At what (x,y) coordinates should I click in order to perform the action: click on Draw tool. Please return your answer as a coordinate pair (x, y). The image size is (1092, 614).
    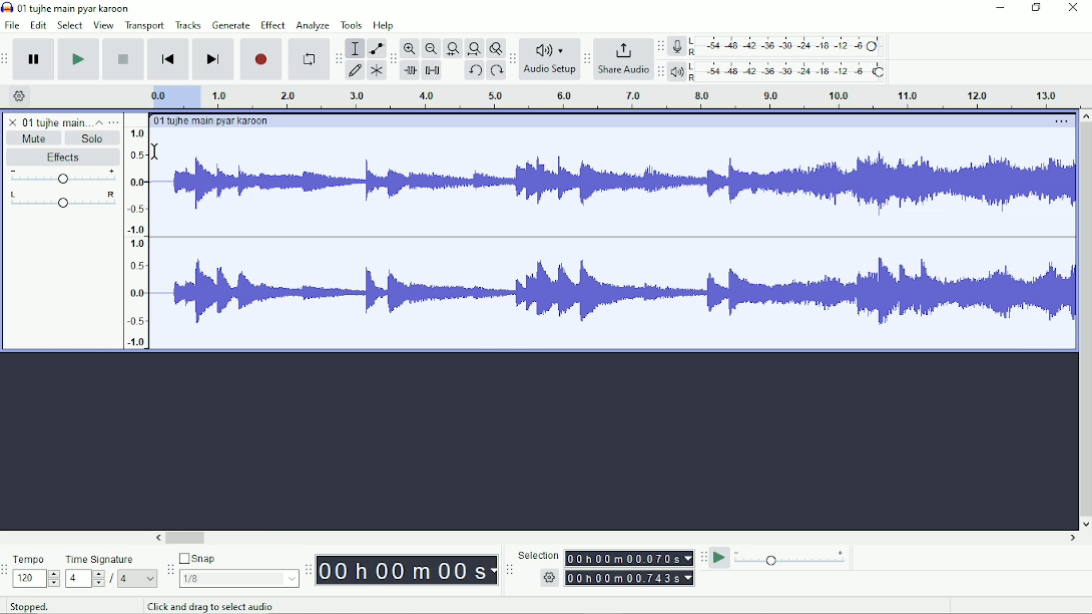
    Looking at the image, I should click on (356, 71).